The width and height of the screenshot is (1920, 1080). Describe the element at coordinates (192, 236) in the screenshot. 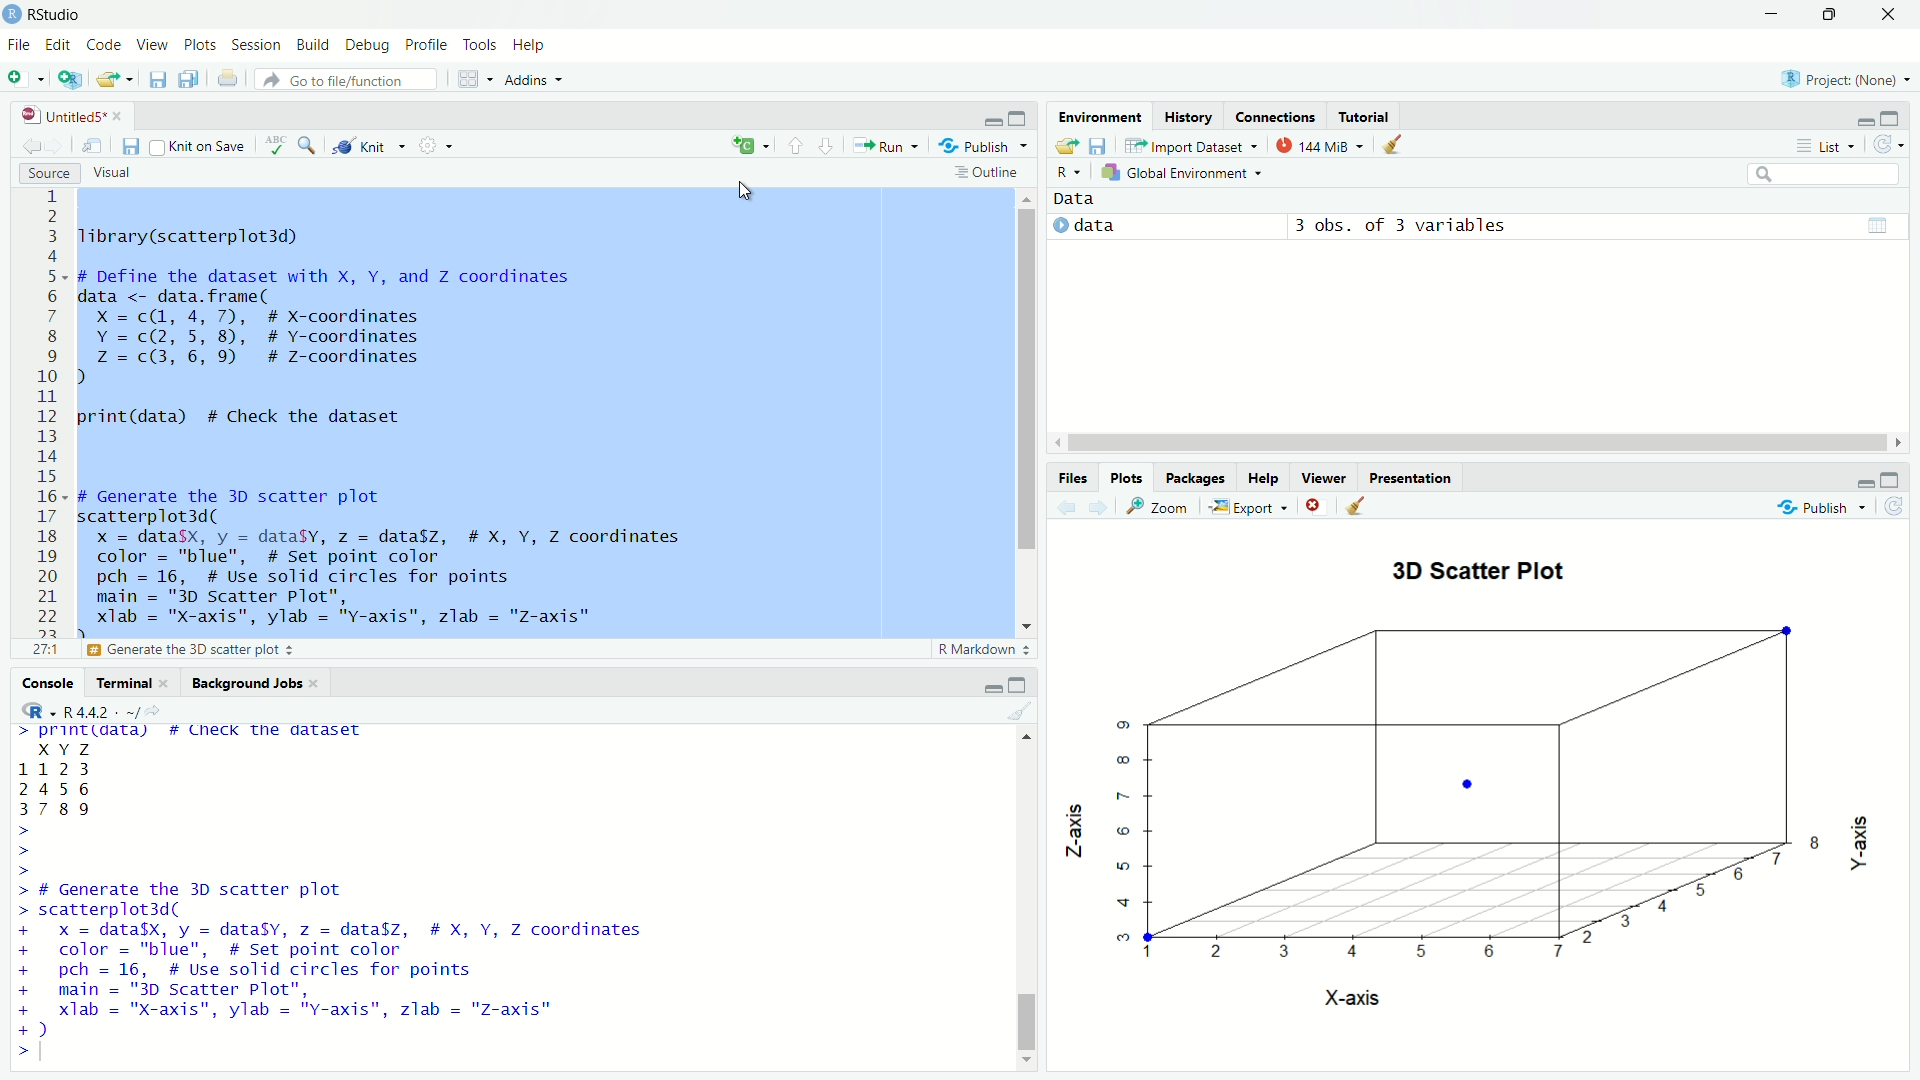

I see `library (scatterplot3d)` at that location.